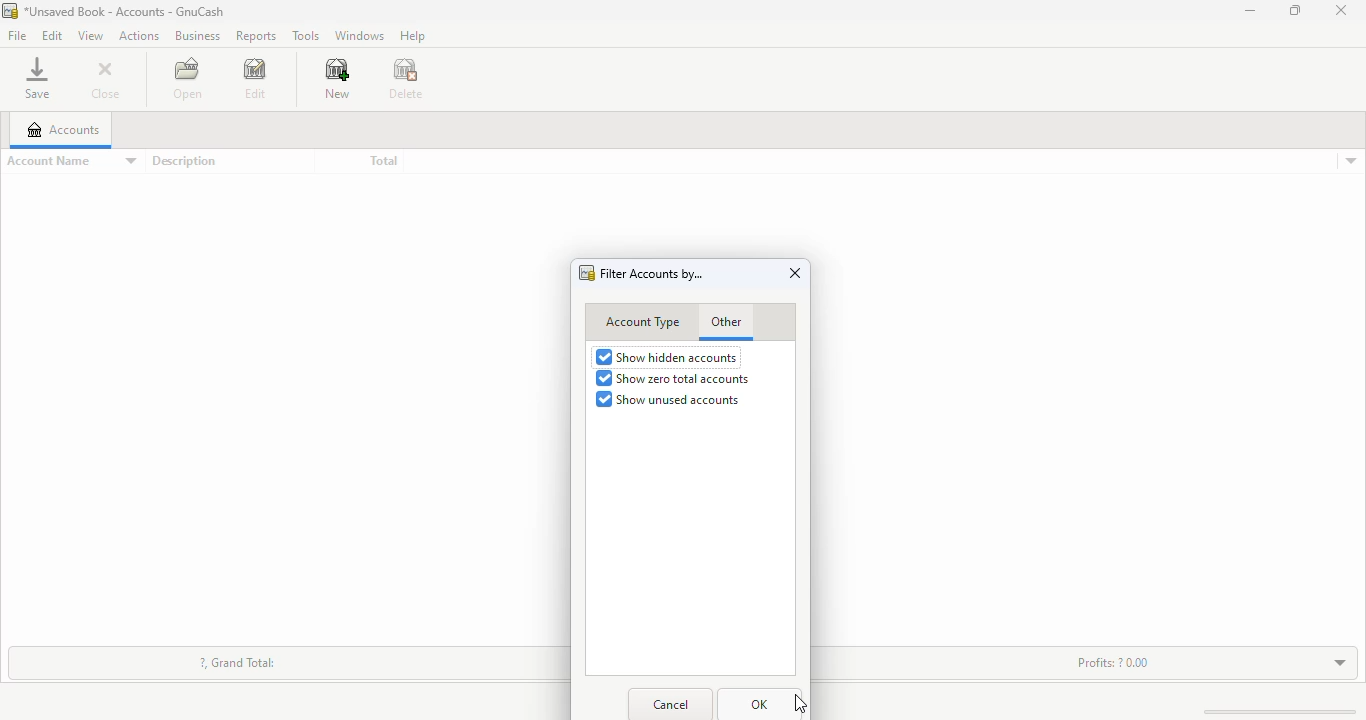  Describe the element at coordinates (672, 379) in the screenshot. I see `show zero total accounts` at that location.